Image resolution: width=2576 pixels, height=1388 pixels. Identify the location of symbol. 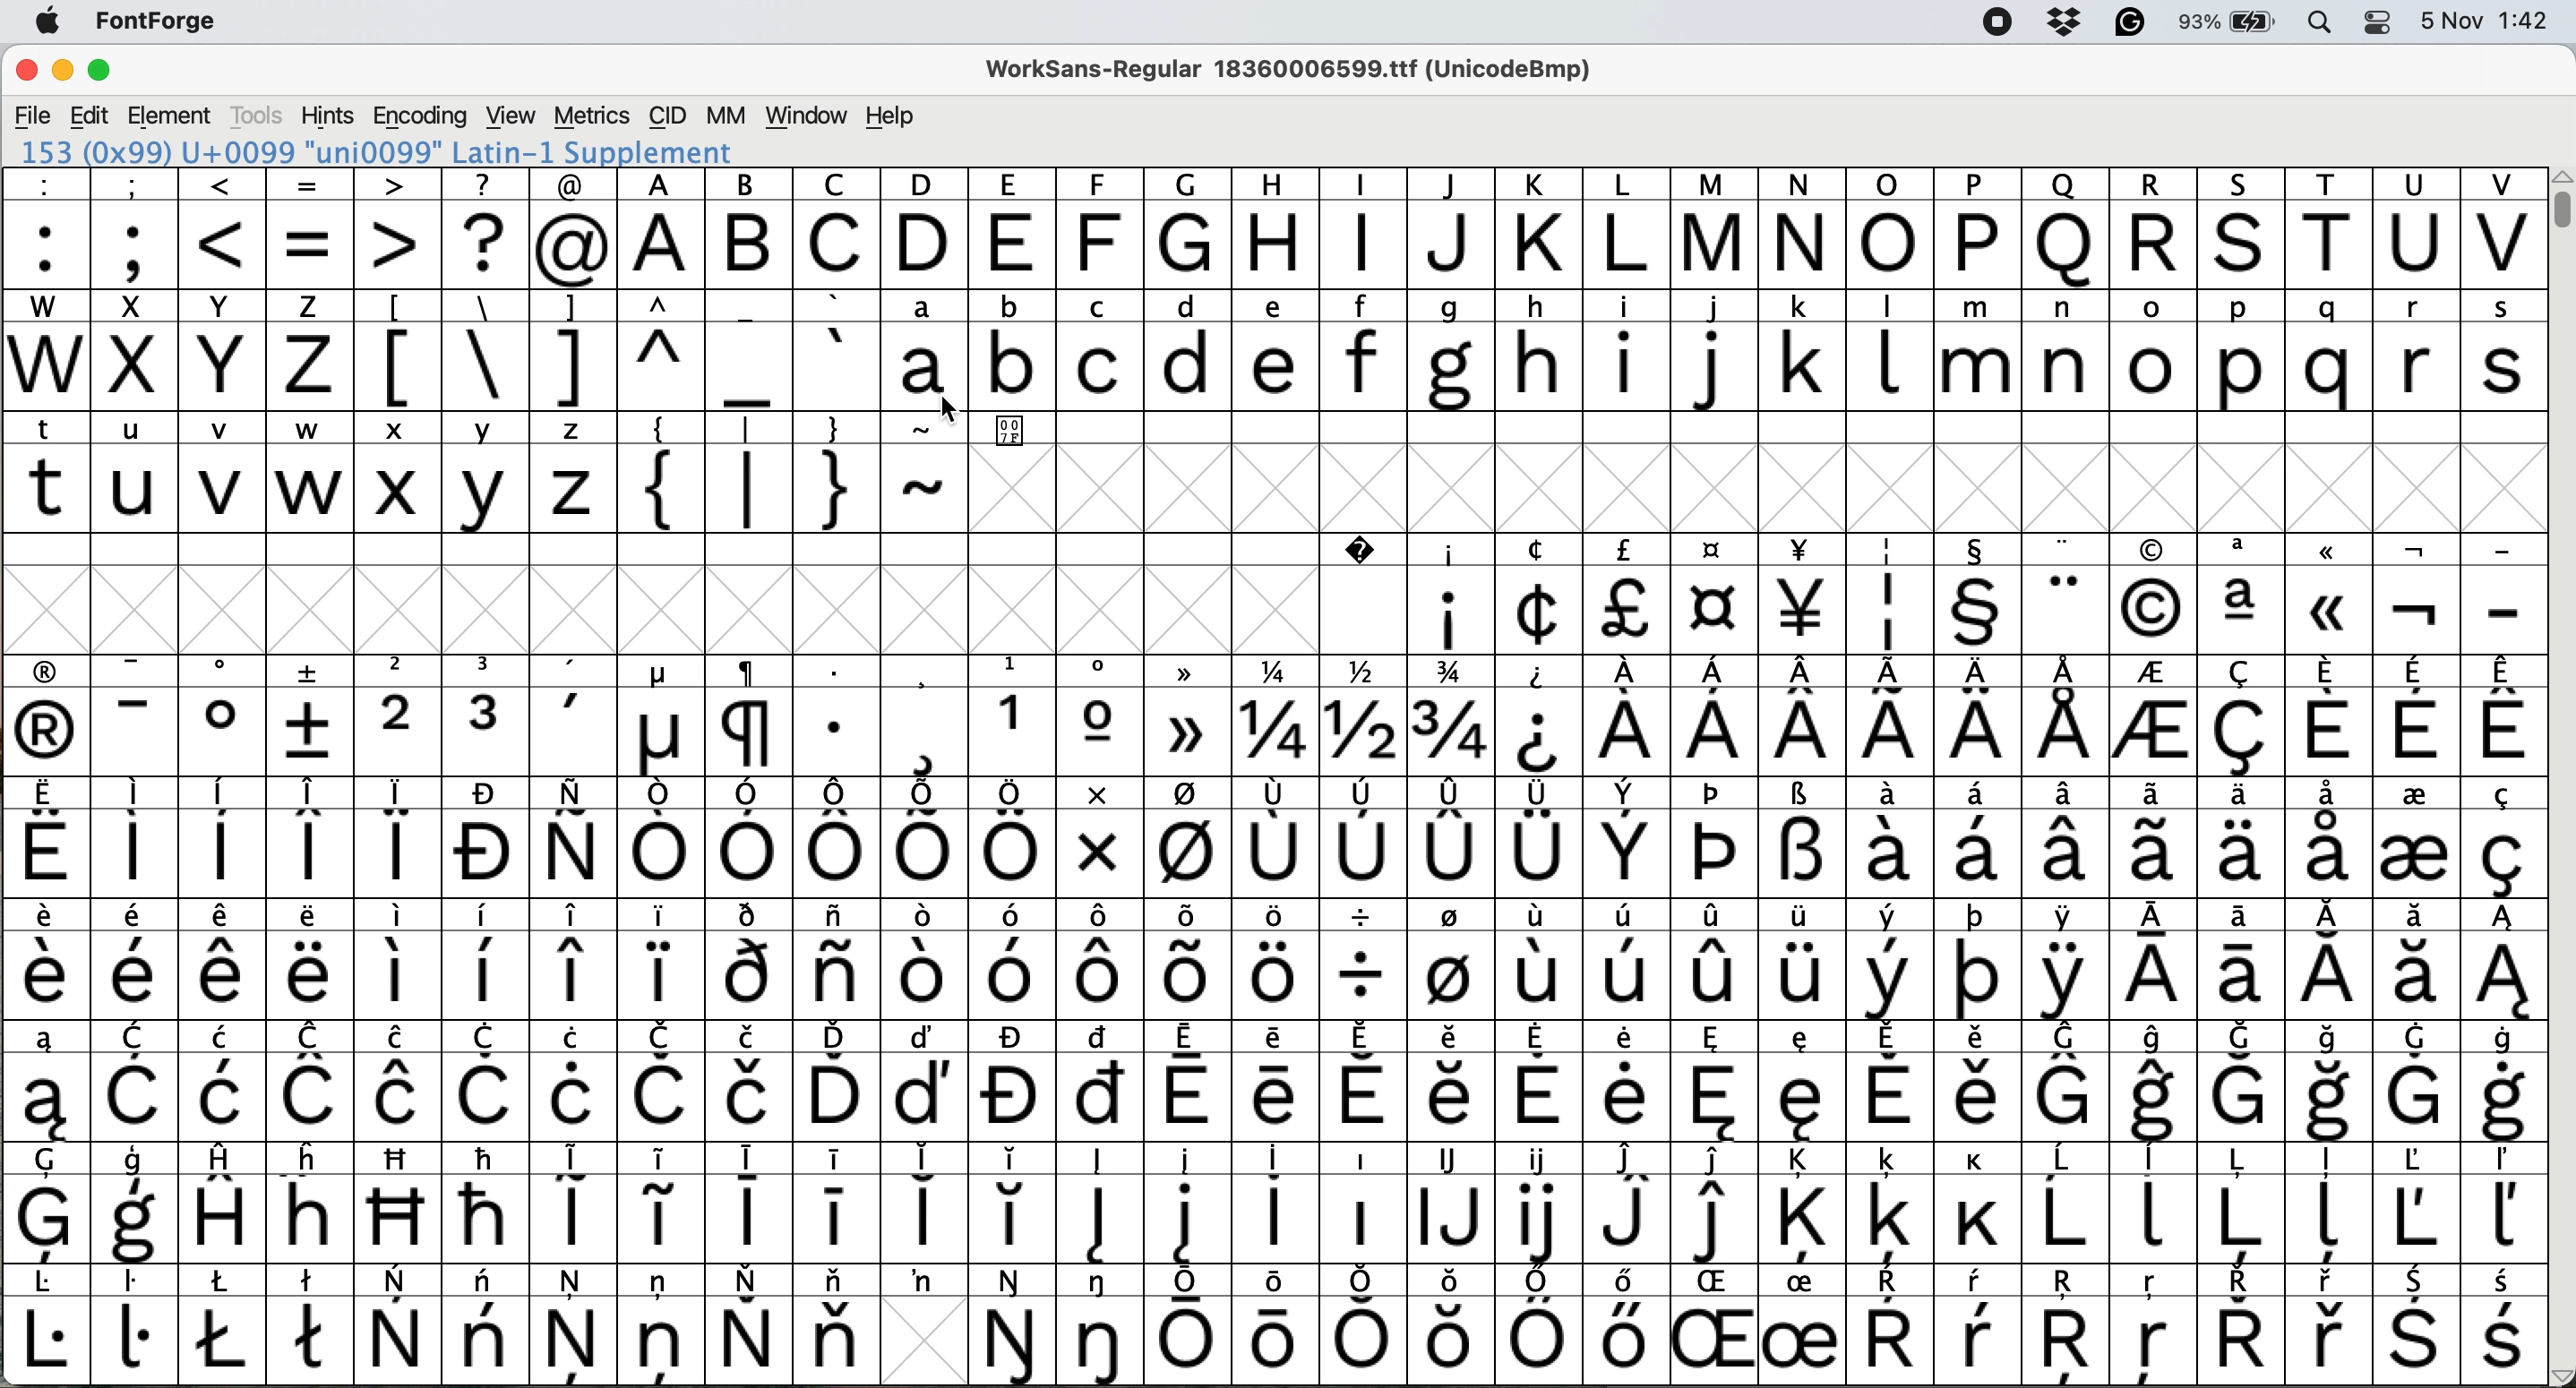
(48, 716).